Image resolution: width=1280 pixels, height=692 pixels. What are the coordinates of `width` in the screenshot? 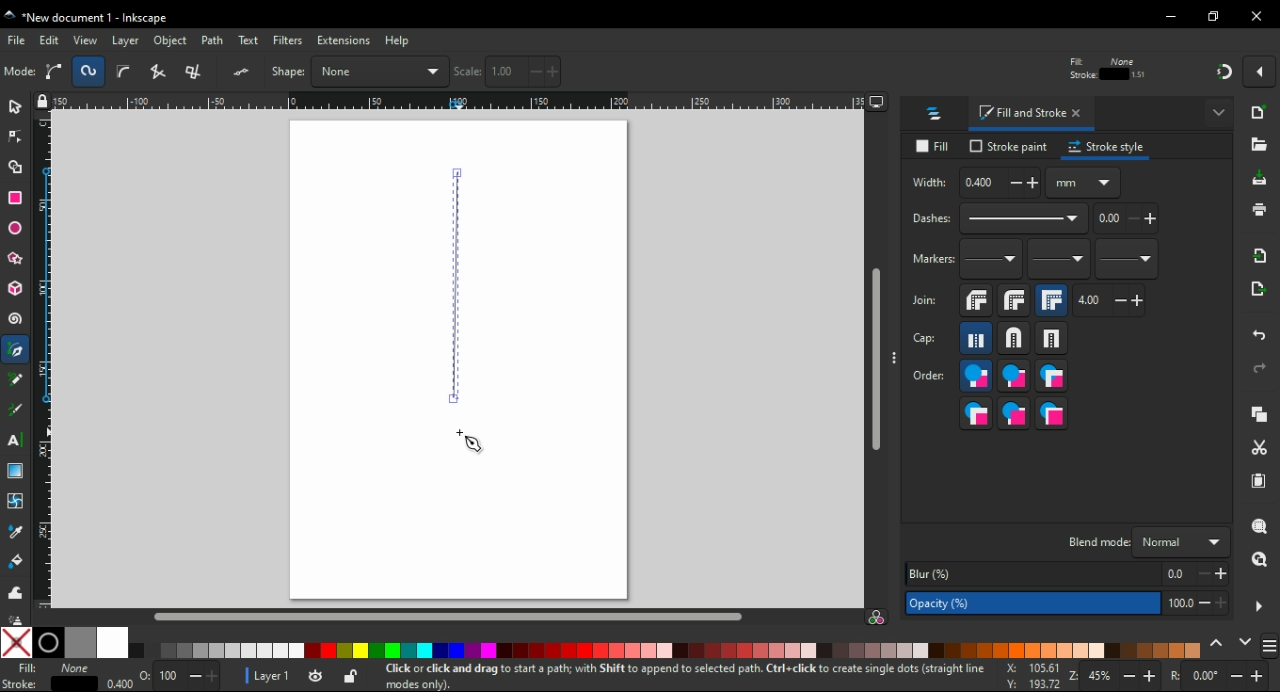 It's located at (974, 183).